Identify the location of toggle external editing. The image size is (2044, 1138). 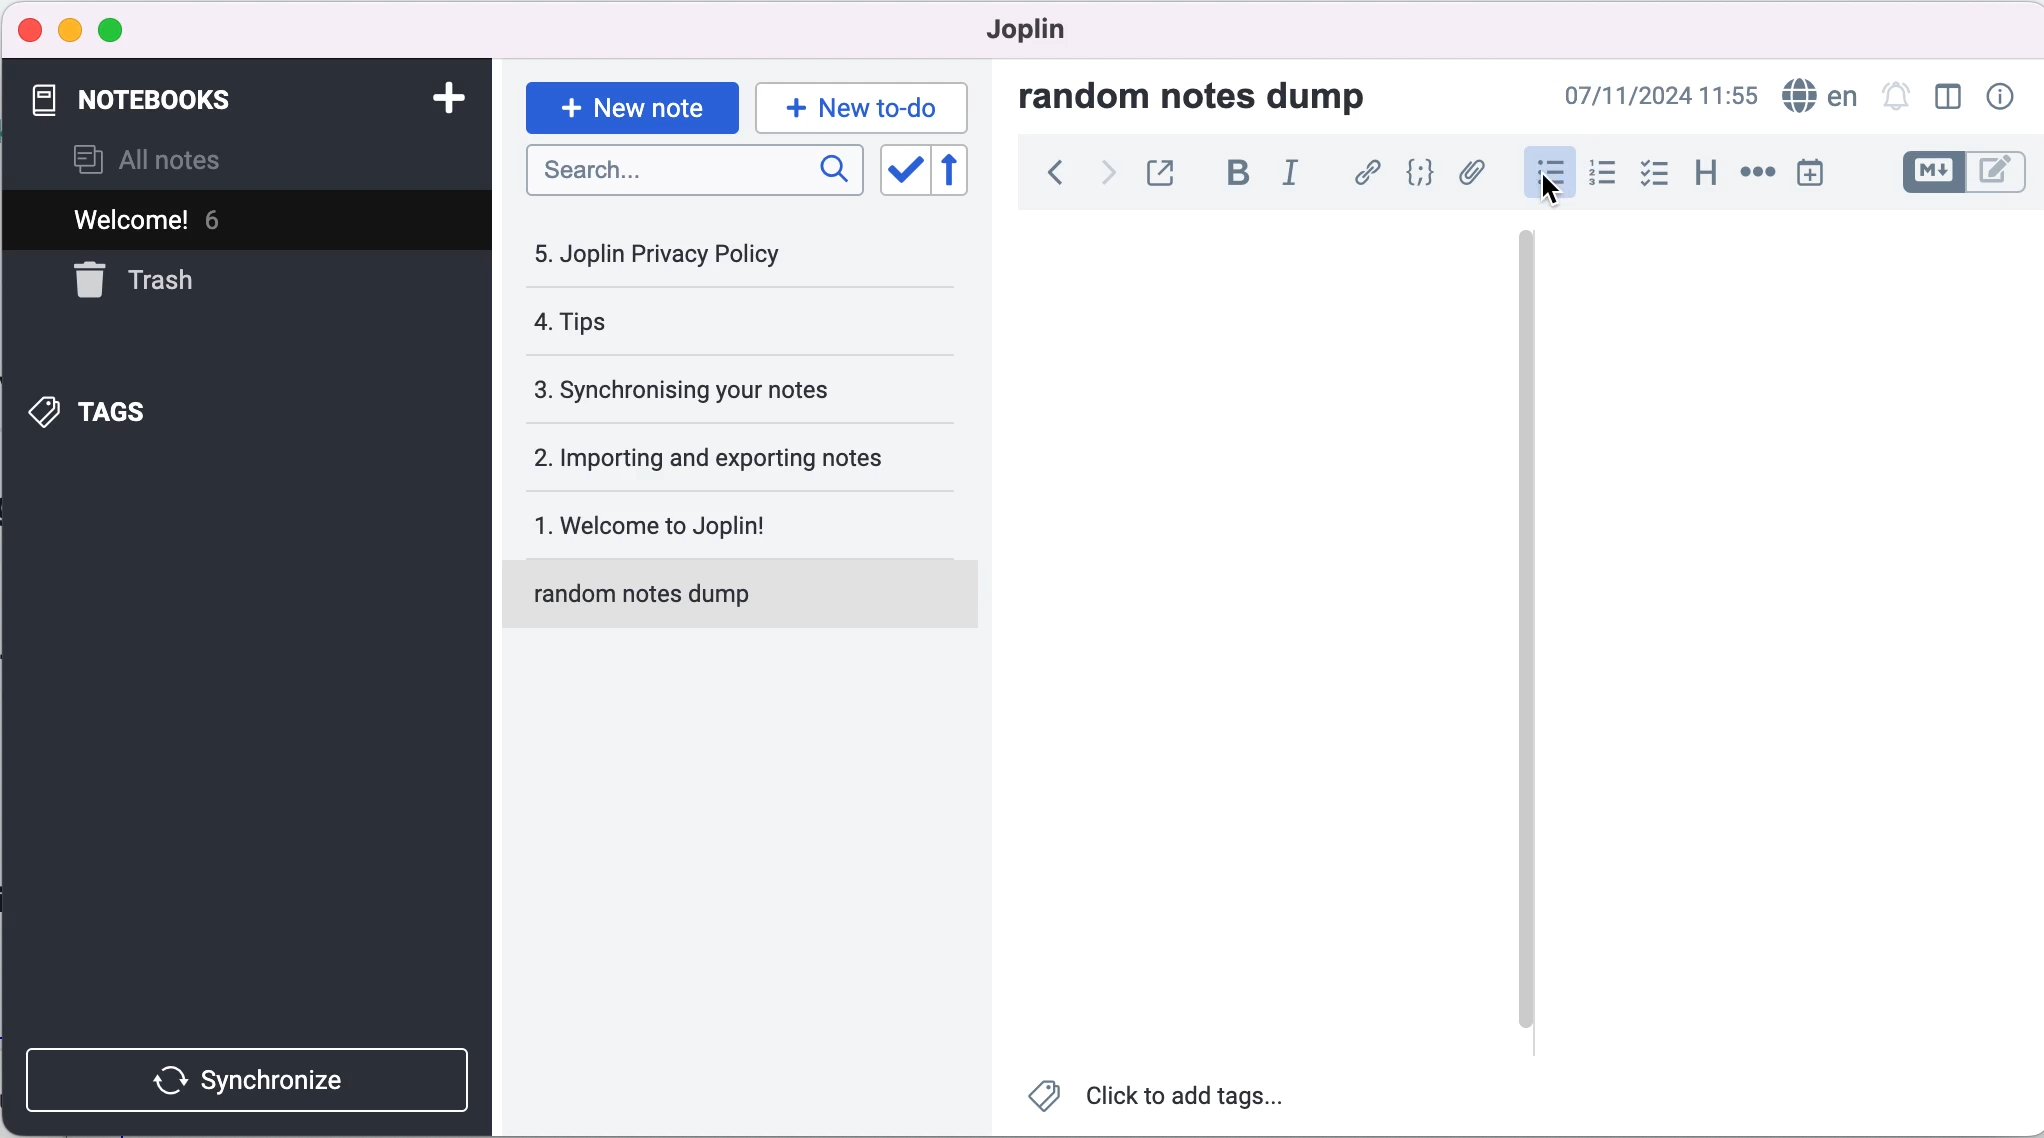
(1160, 175).